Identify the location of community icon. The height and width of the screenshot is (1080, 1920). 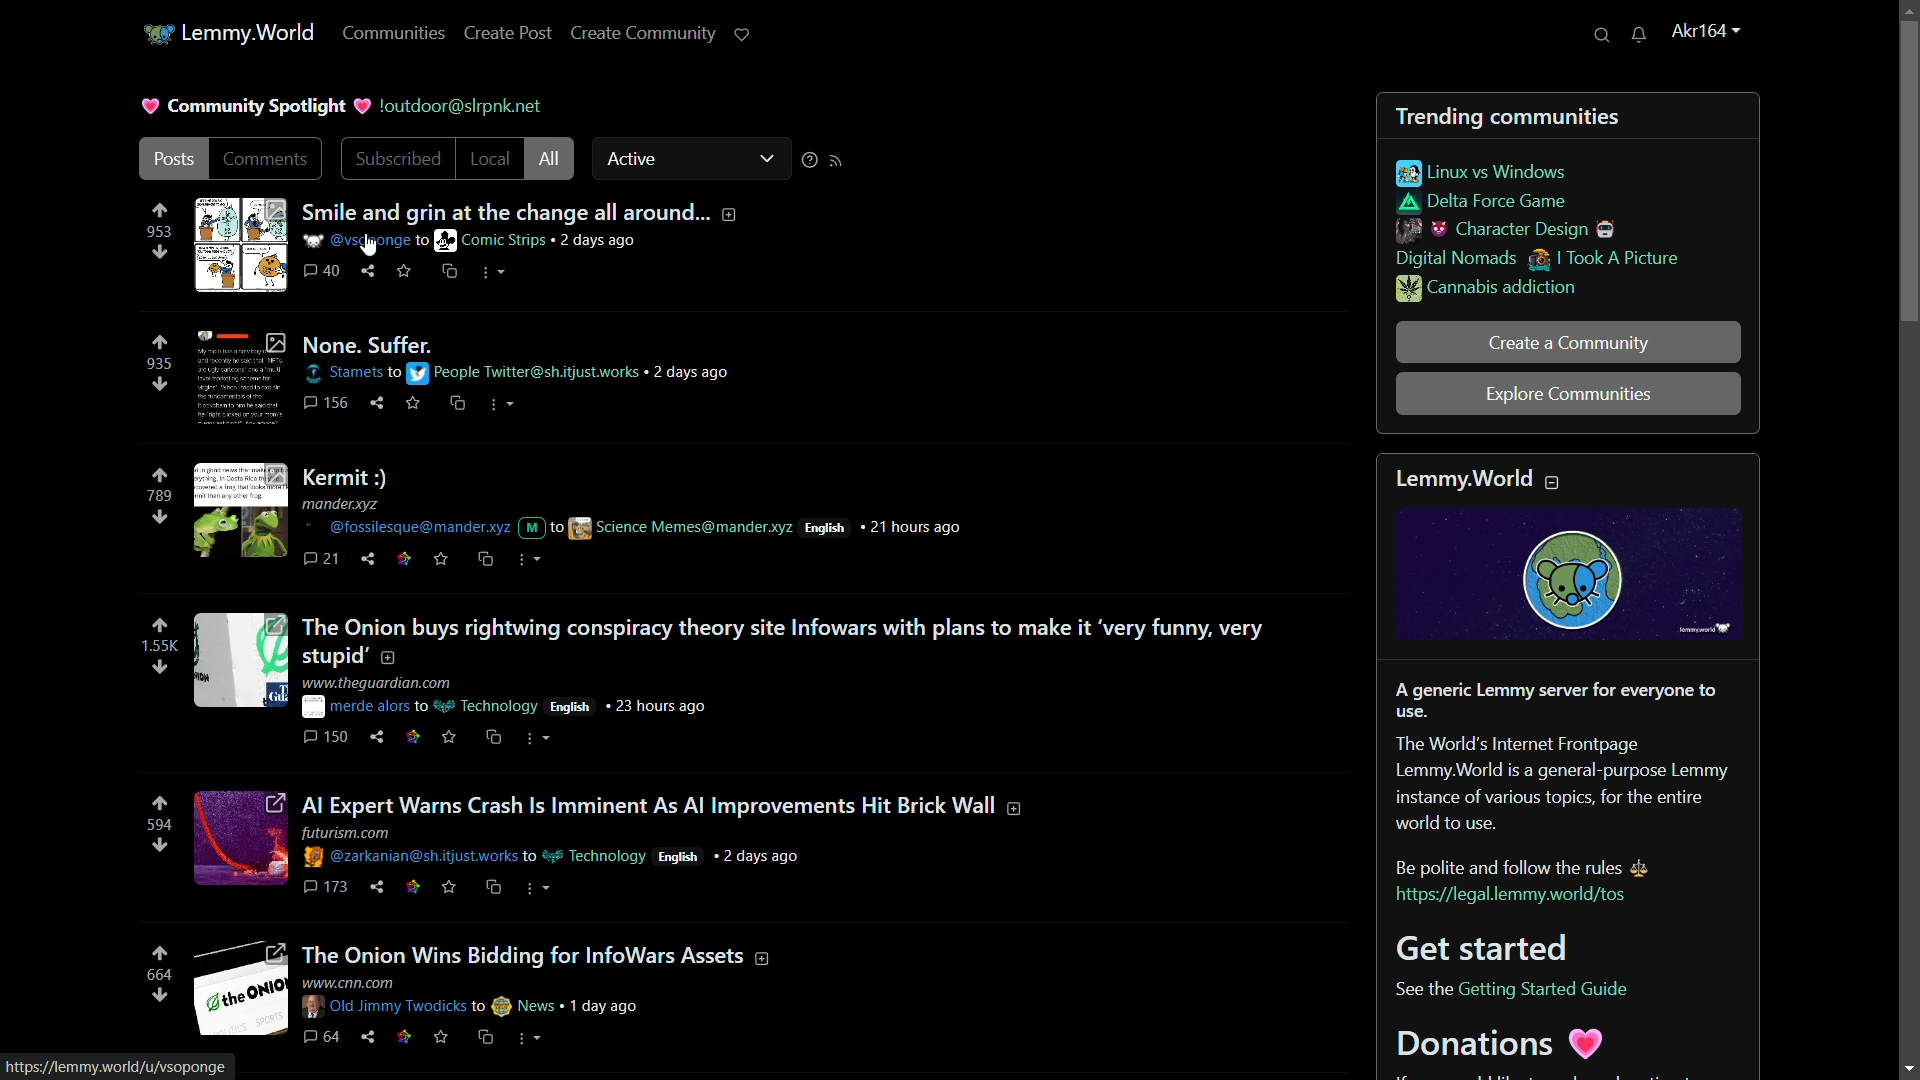
(155, 32).